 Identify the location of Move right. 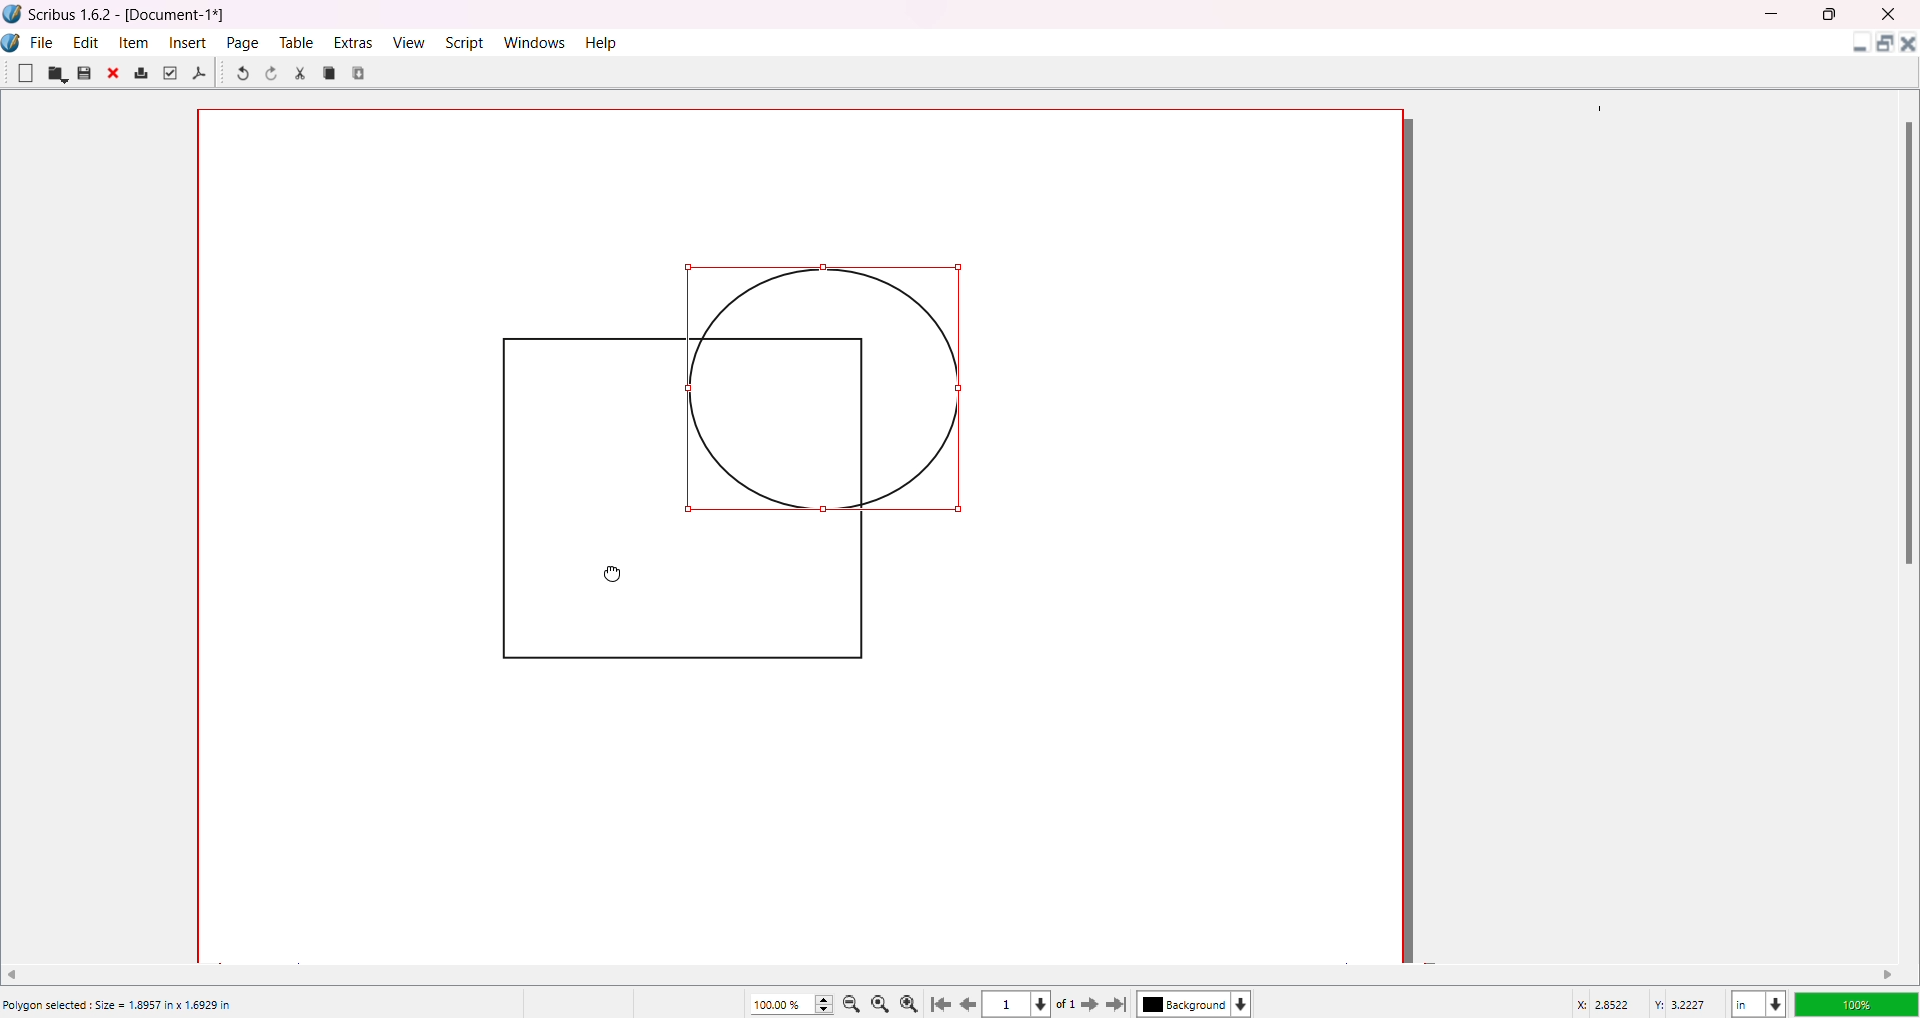
(1889, 974).